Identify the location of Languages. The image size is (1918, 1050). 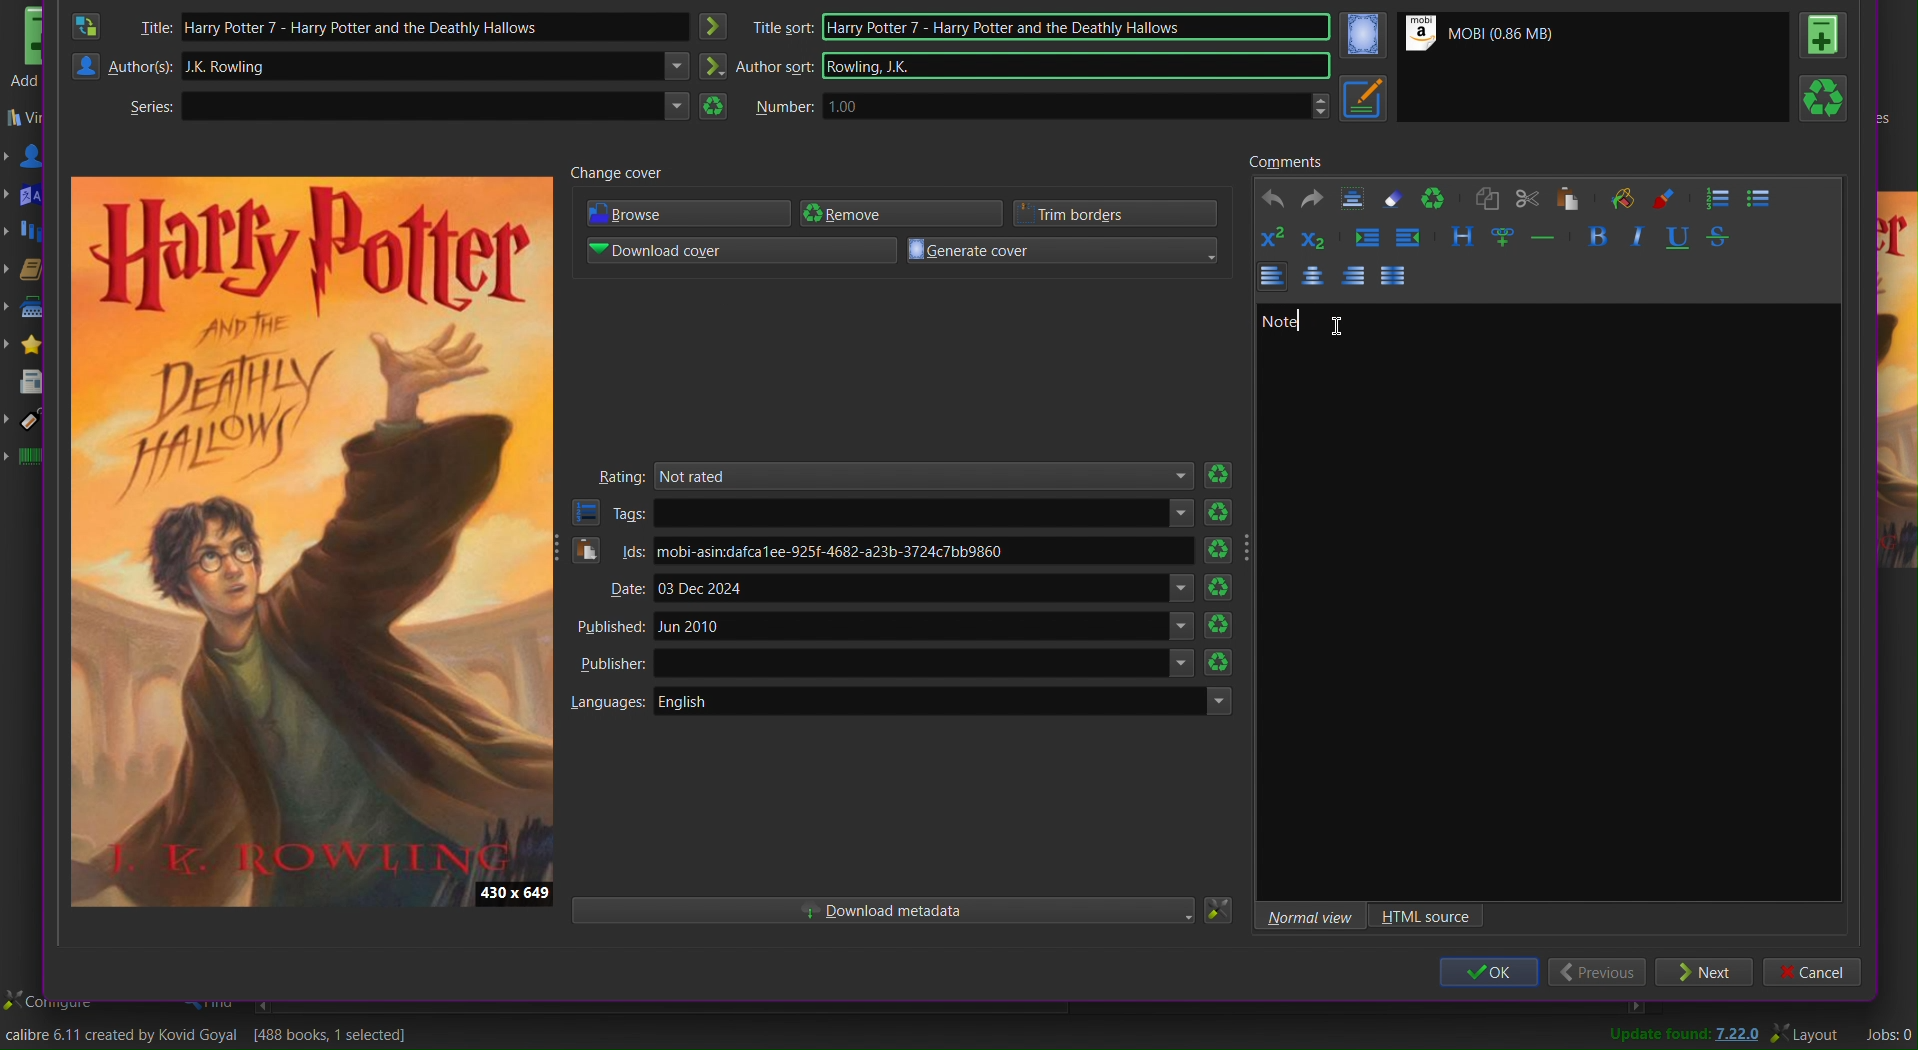
(29, 195).